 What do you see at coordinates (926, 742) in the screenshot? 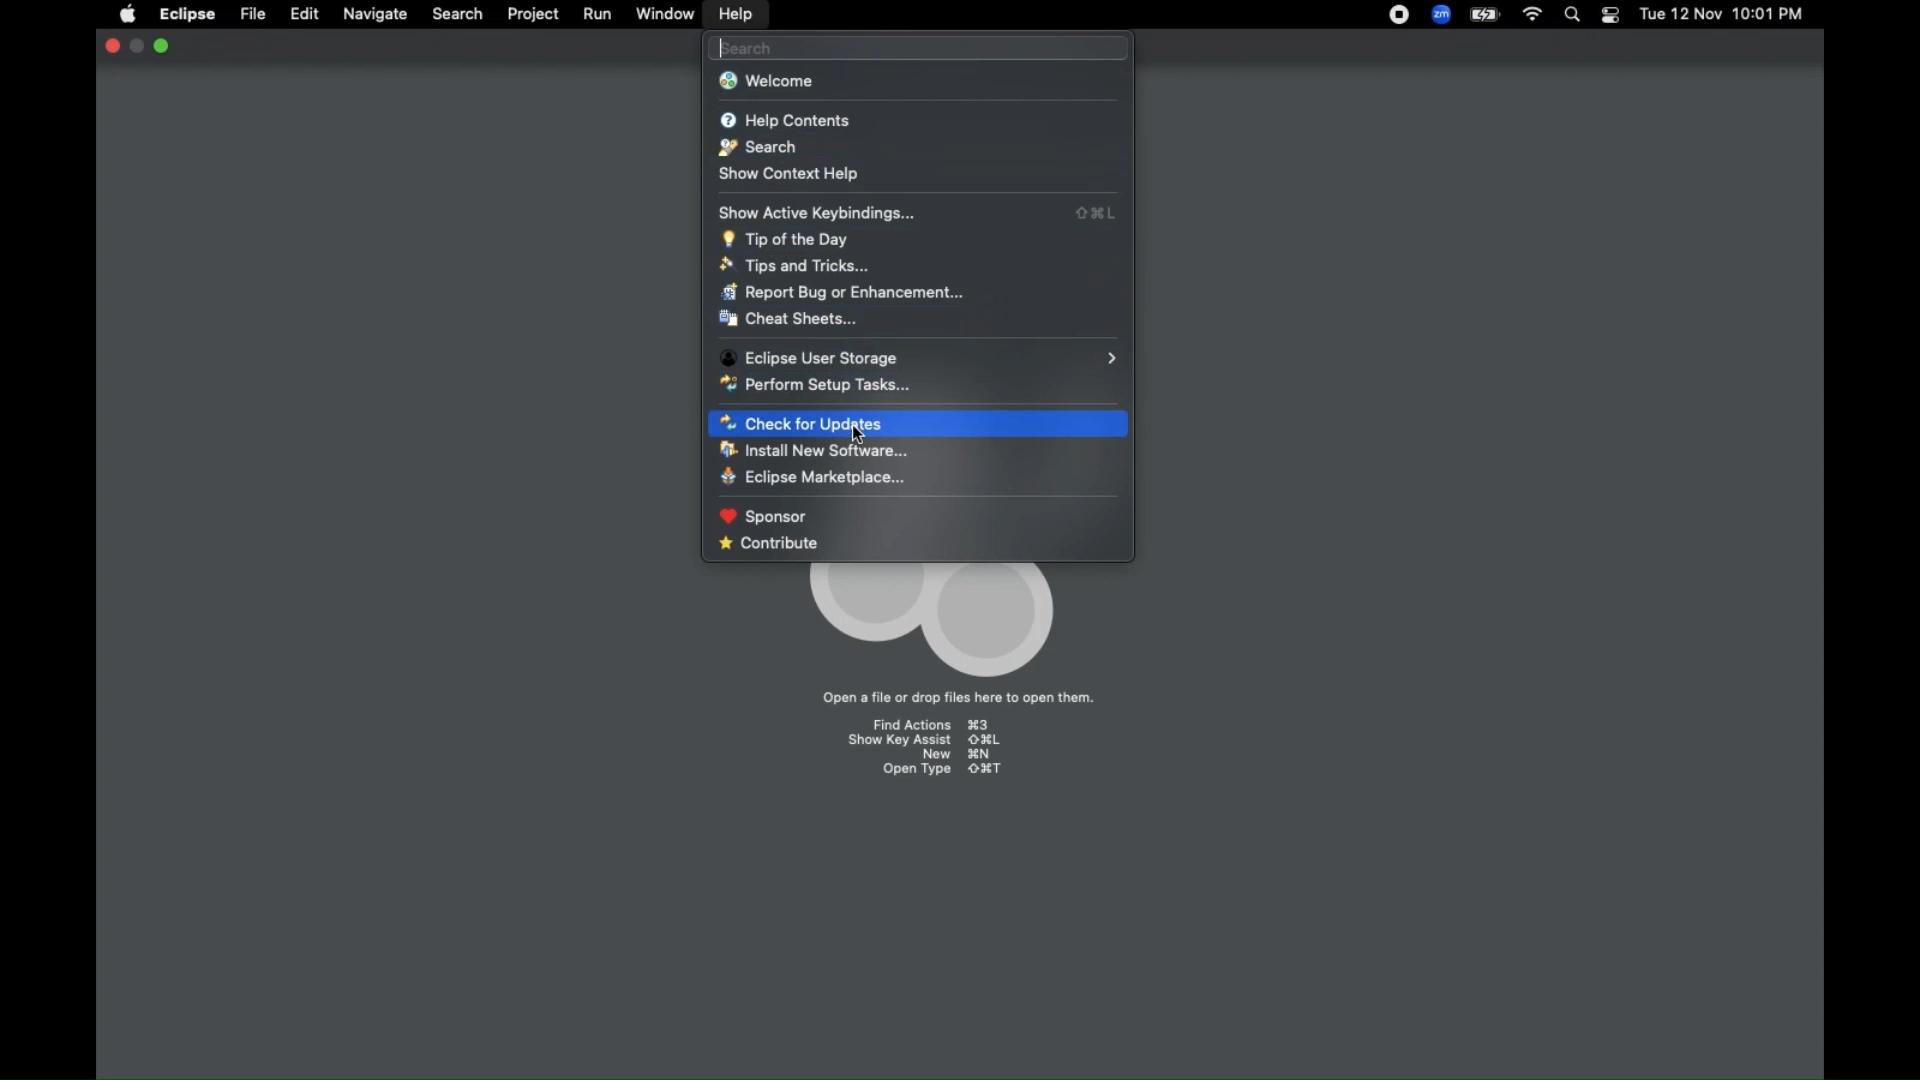
I see `show key assist ` at bounding box center [926, 742].